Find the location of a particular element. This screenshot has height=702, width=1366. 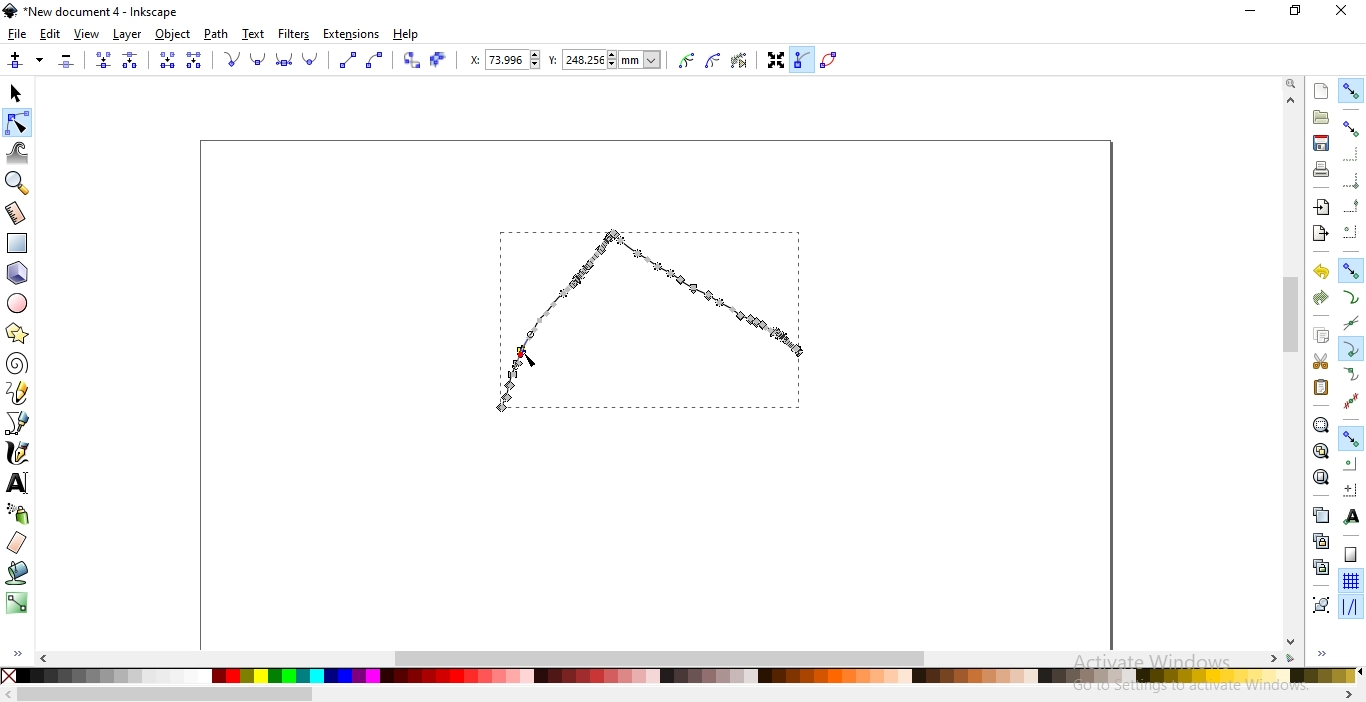

snap to grids is located at coordinates (1350, 580).